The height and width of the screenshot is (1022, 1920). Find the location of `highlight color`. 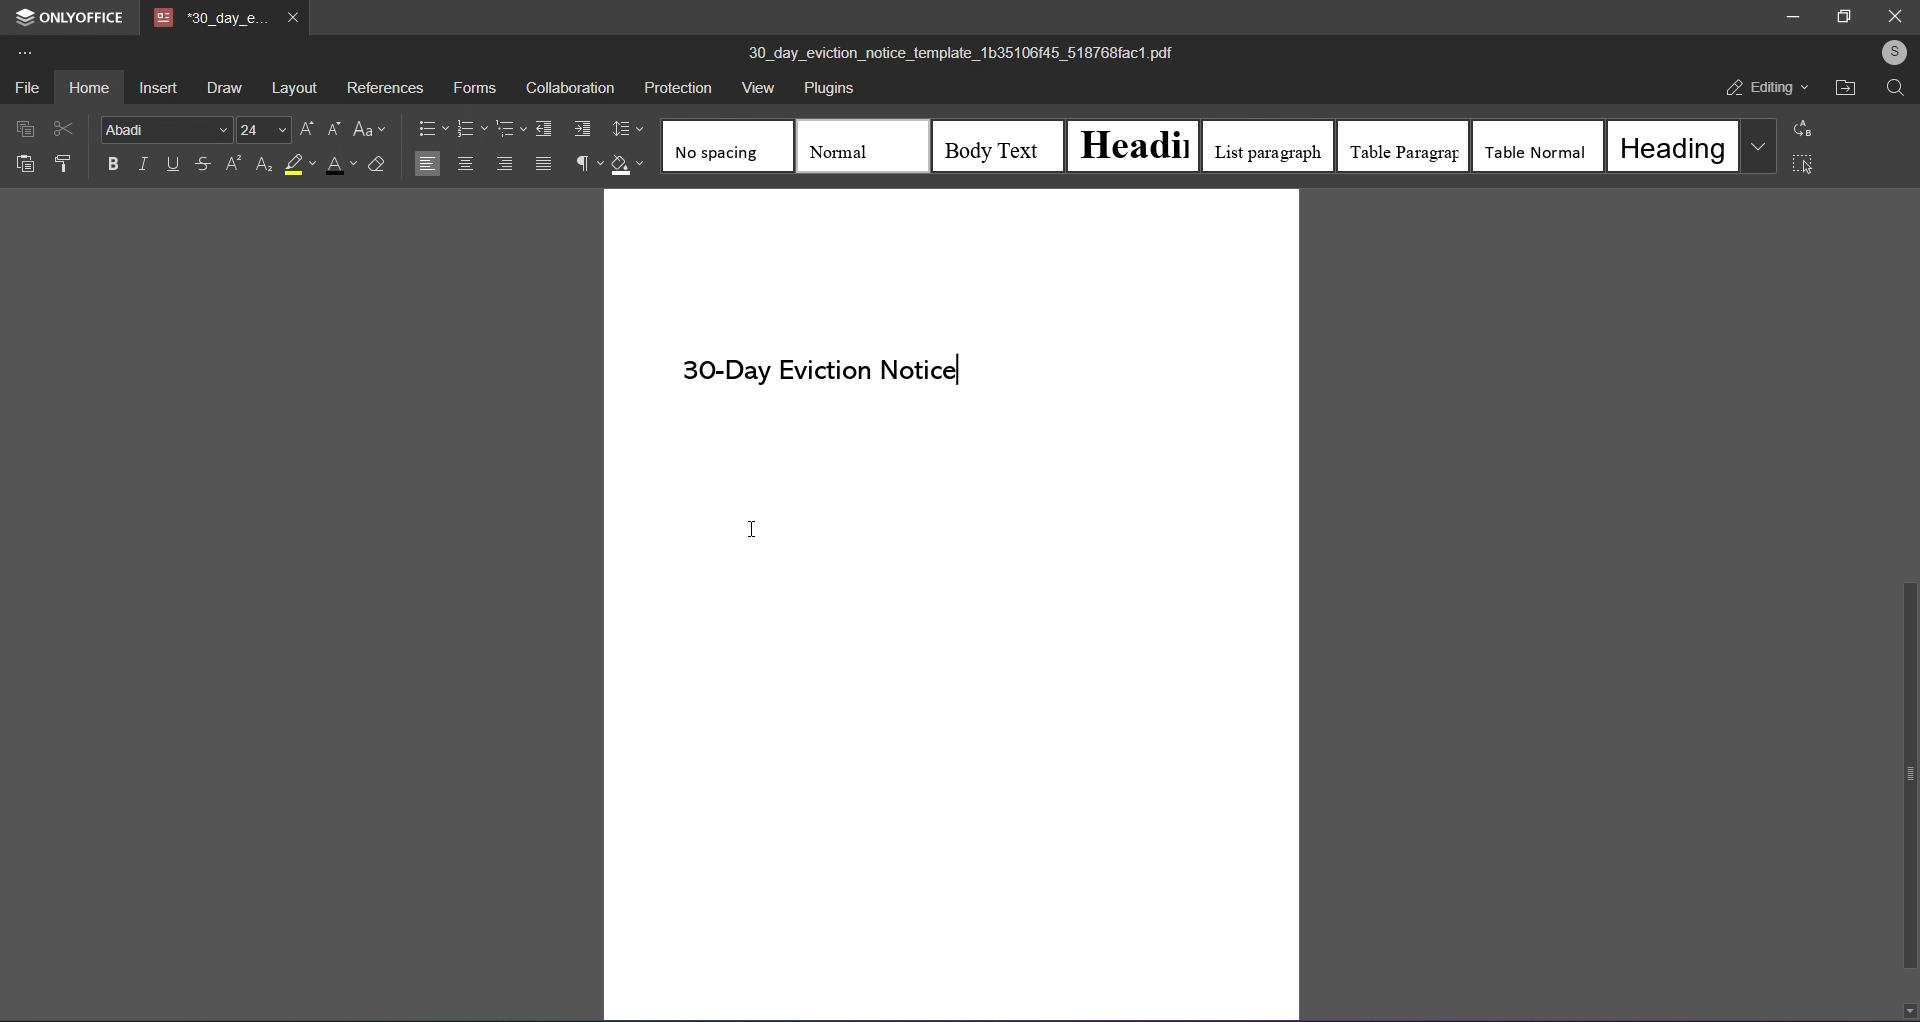

highlight color is located at coordinates (298, 165).